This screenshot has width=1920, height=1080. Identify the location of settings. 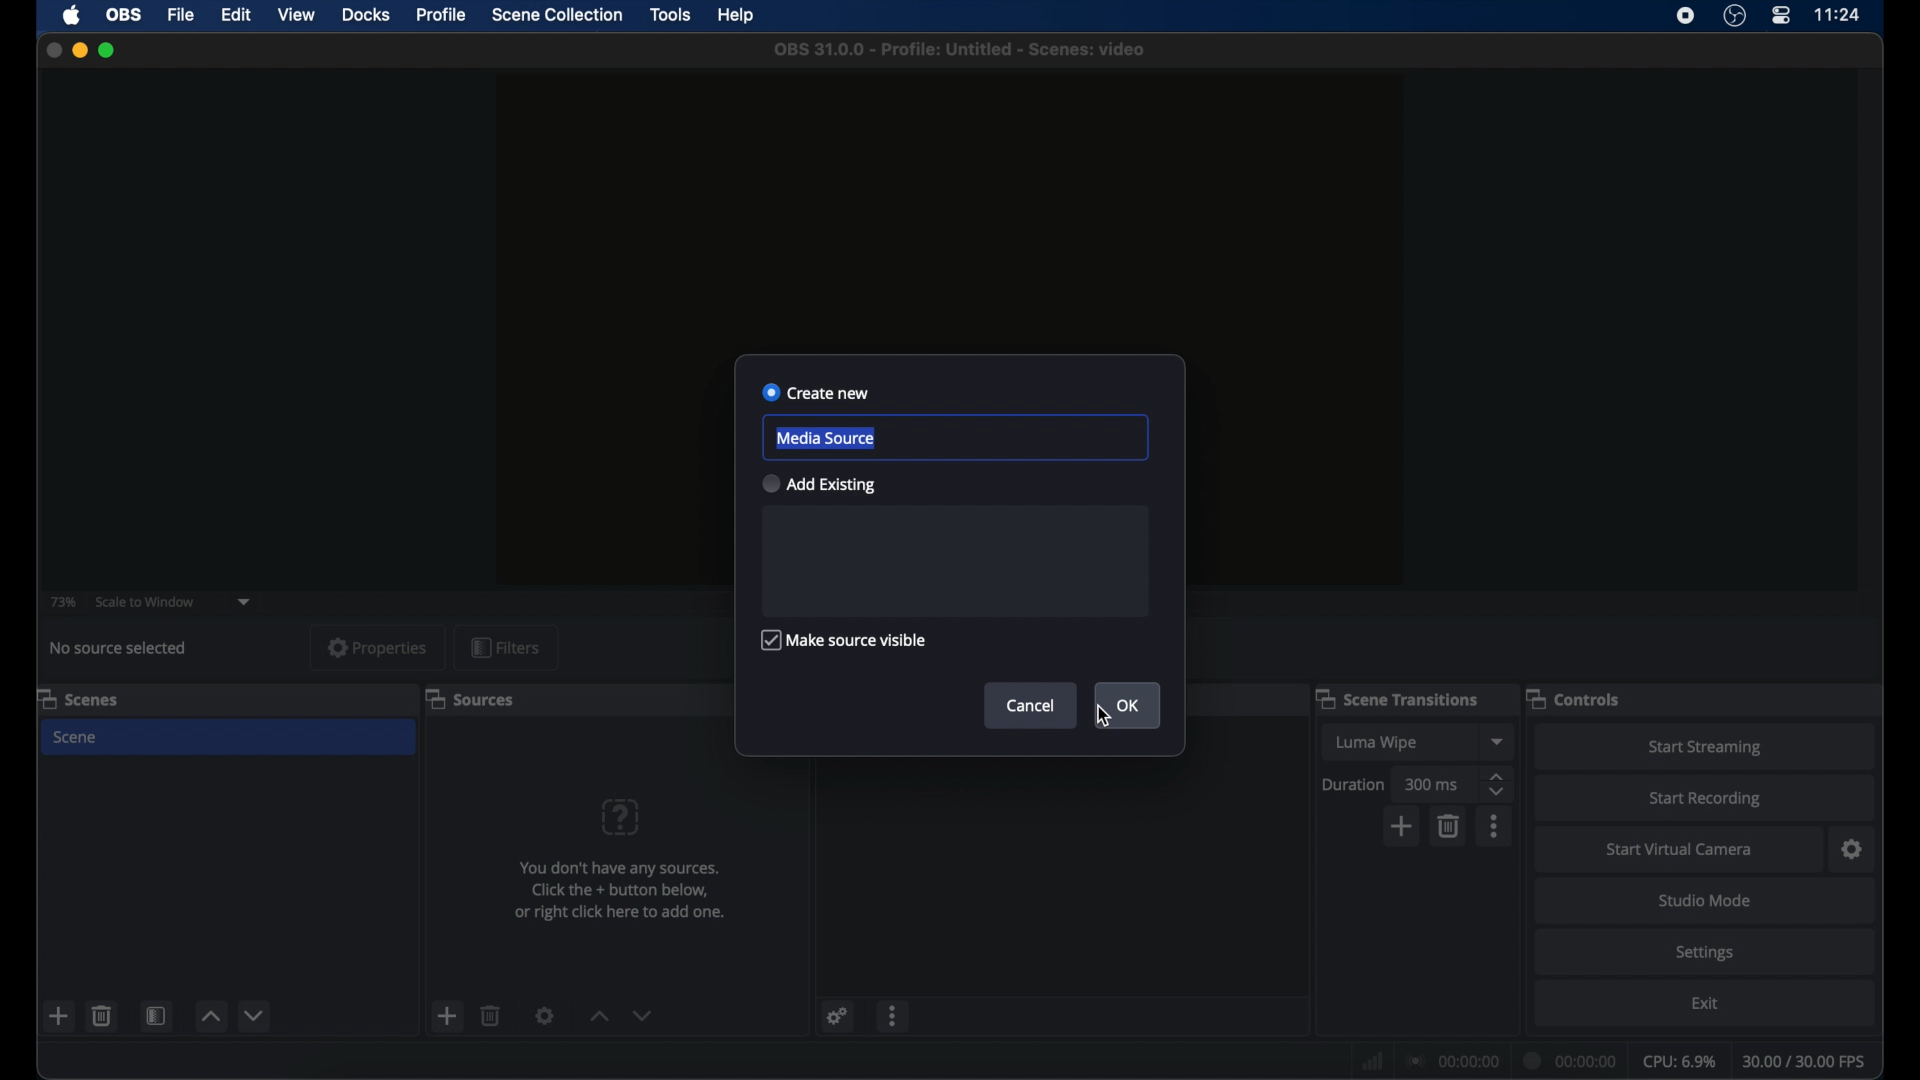
(838, 1016).